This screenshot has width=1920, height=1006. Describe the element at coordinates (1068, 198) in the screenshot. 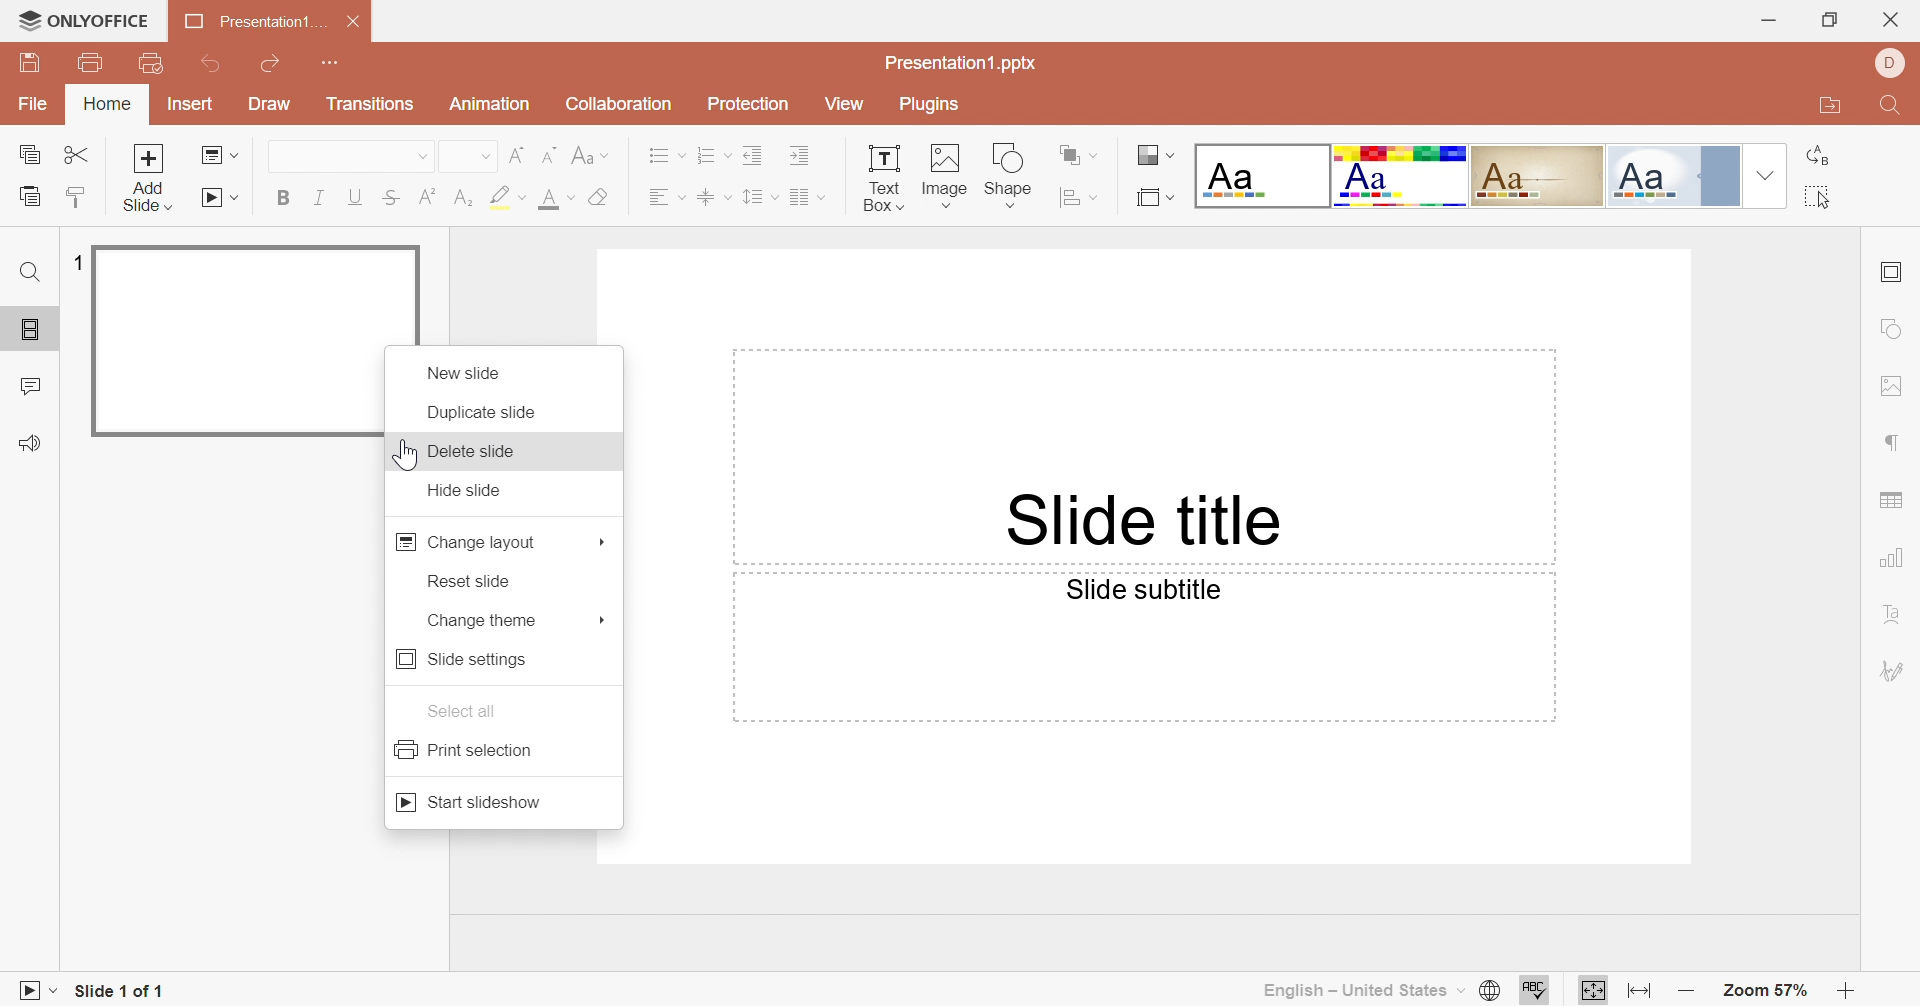

I see `Align shape` at that location.